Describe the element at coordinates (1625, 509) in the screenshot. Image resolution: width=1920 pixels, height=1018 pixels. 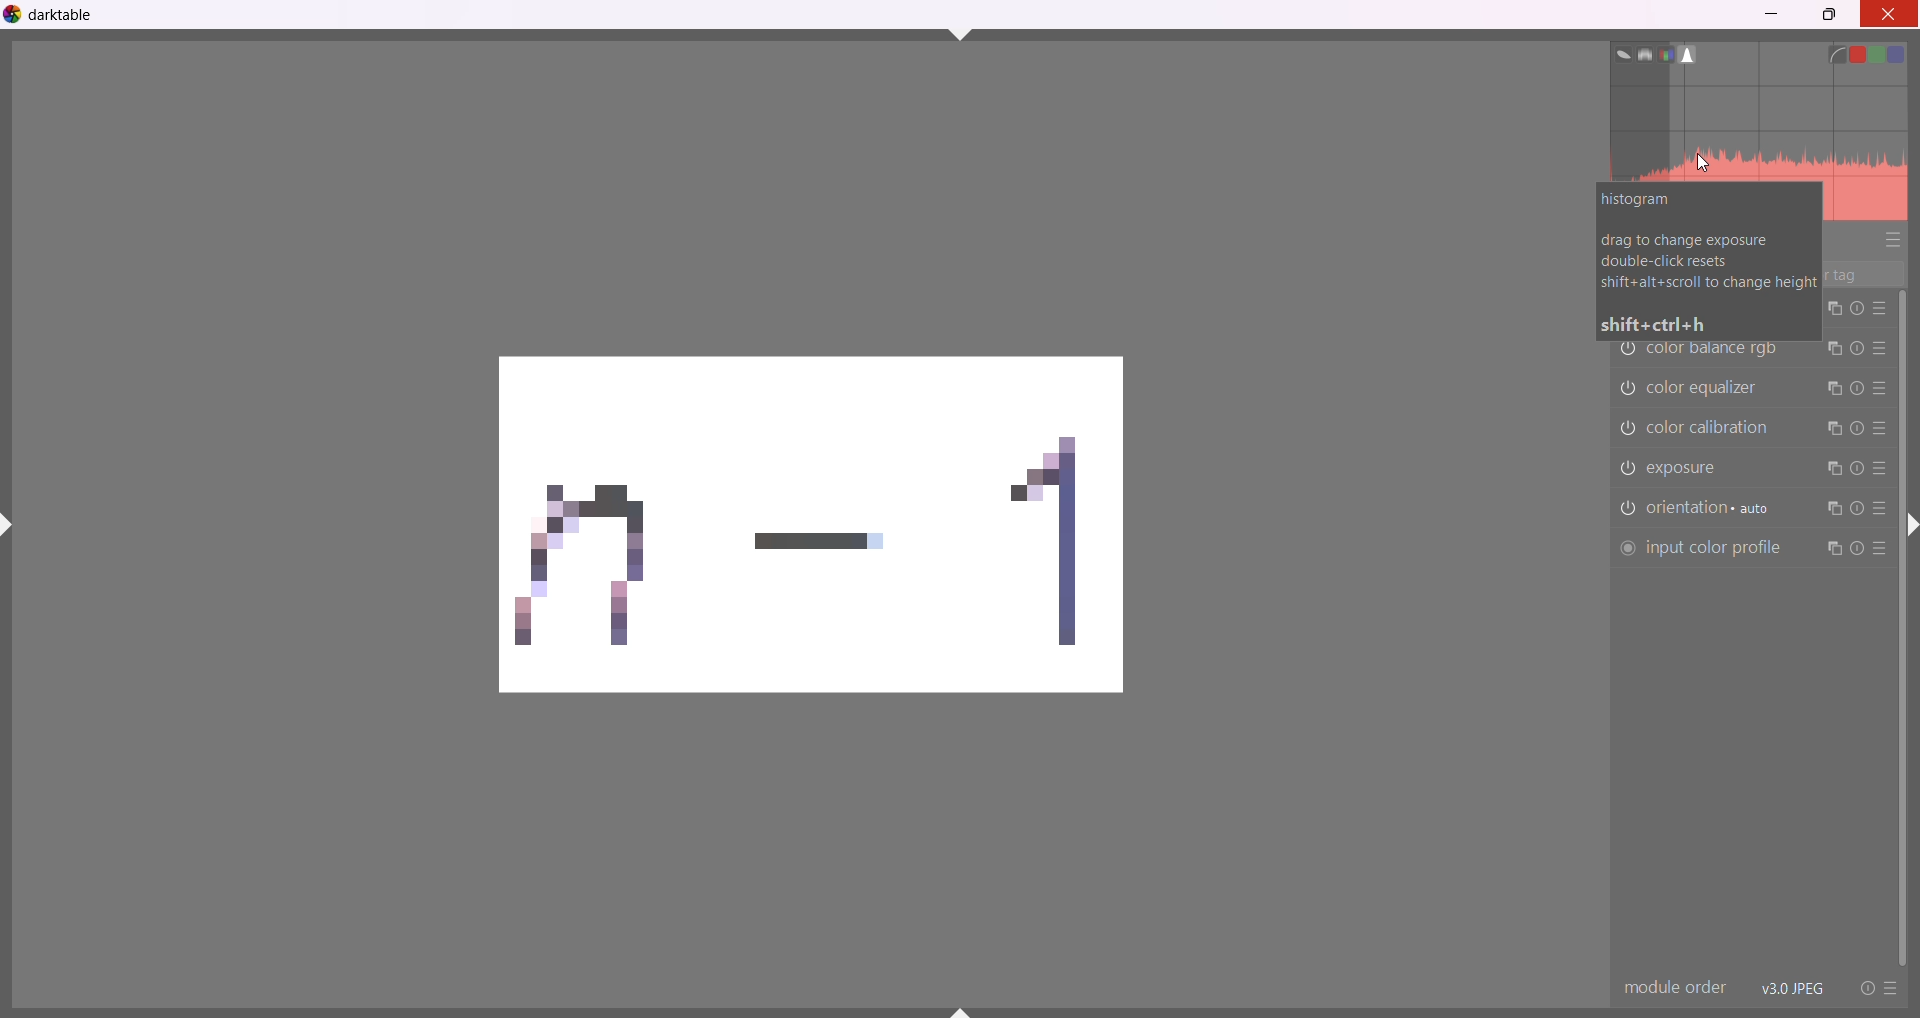
I see `orientation switched off` at that location.